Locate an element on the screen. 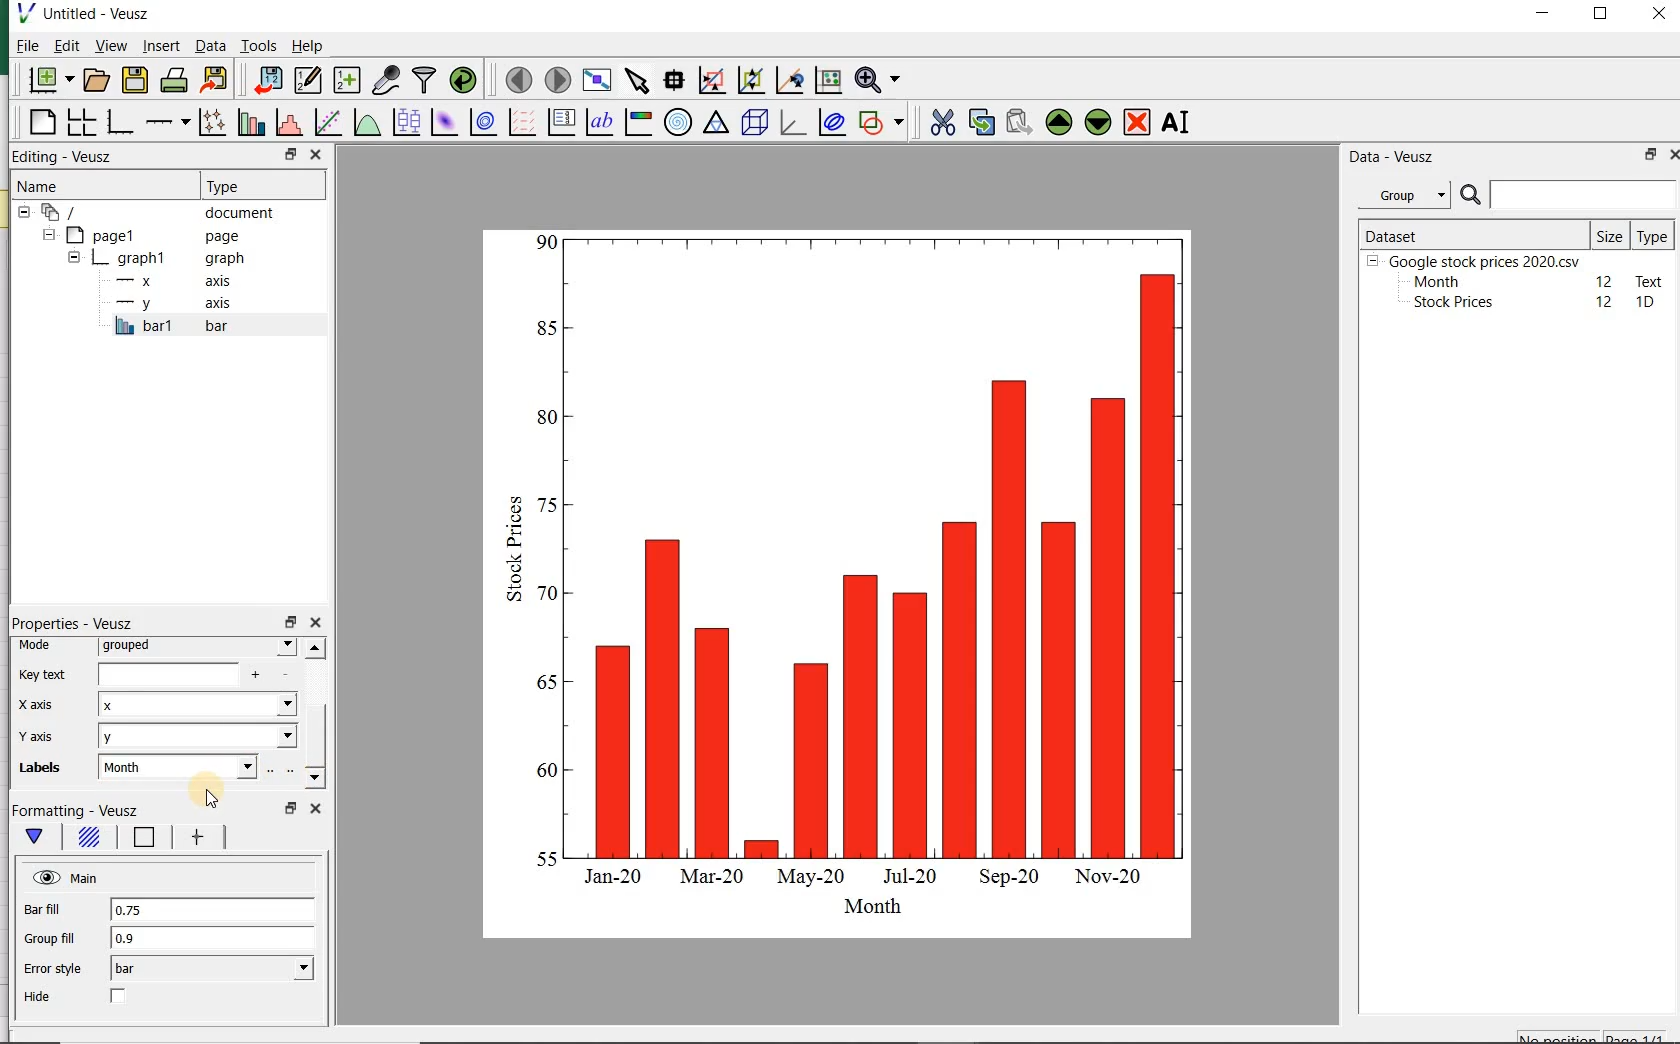 This screenshot has width=1680, height=1044. plot points with lines and errorbars is located at coordinates (208, 124).